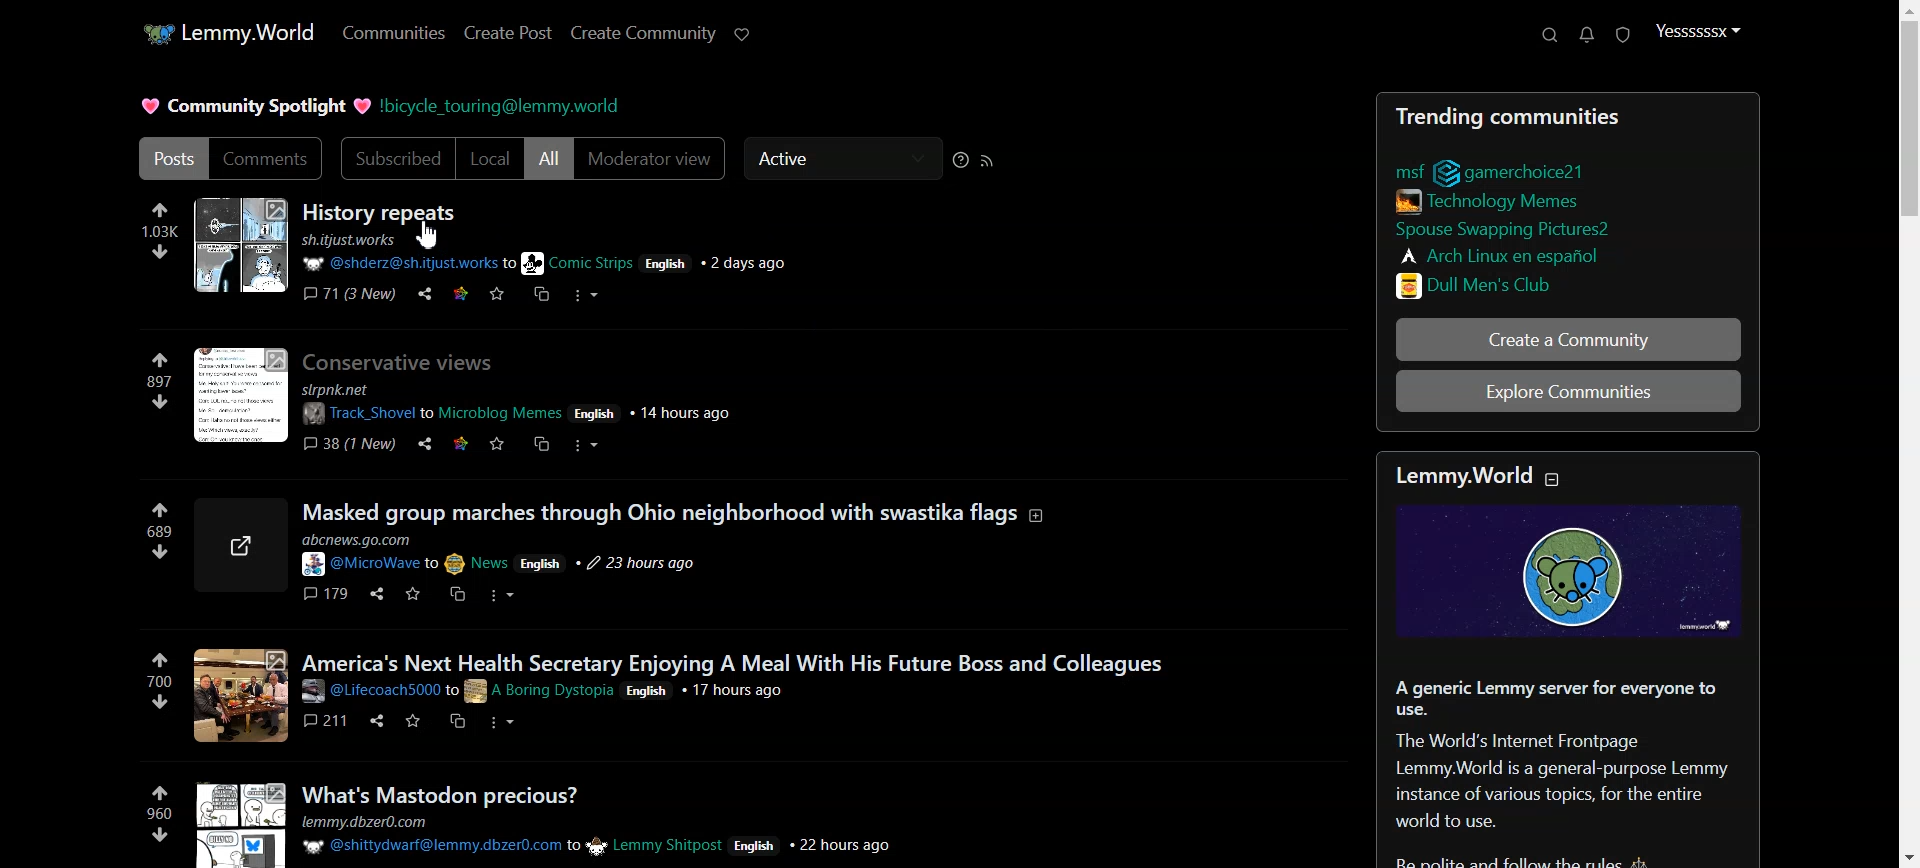 The image size is (1920, 868). Describe the element at coordinates (446, 794) in the screenshot. I see `What's Mastodon precious?` at that location.